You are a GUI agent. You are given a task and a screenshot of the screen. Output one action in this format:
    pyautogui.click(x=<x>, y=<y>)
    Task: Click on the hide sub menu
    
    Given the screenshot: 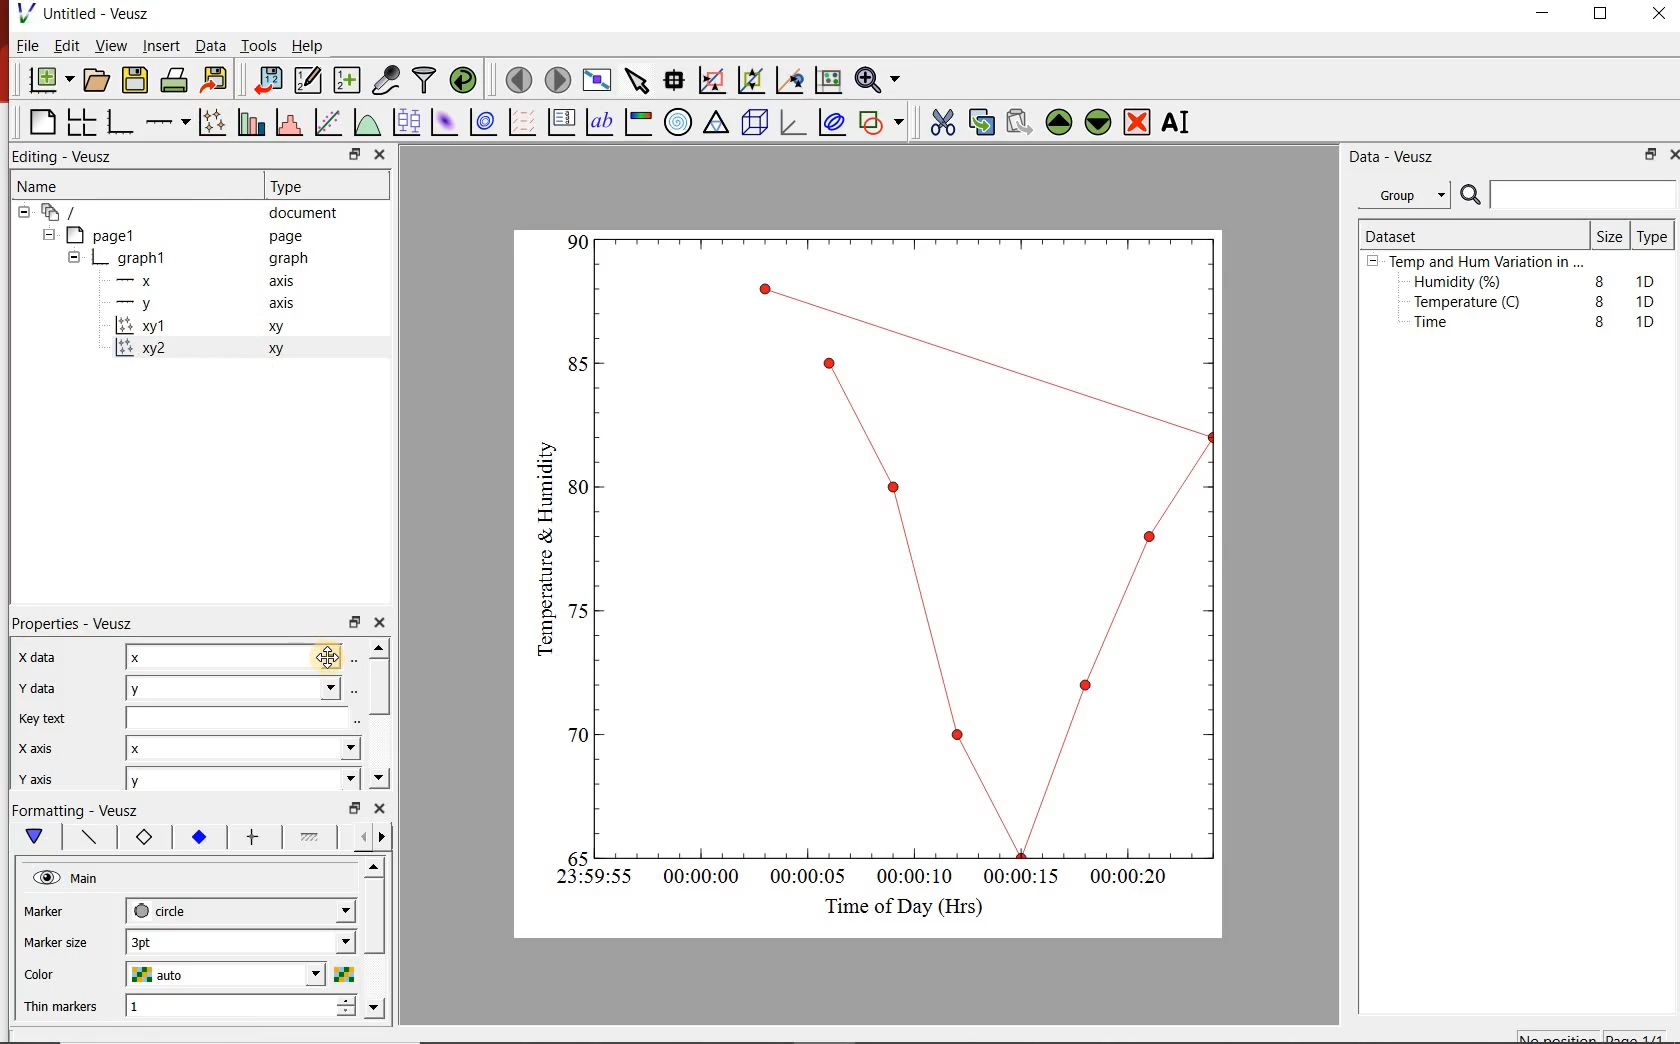 What is the action you would take?
    pyautogui.click(x=1373, y=264)
    